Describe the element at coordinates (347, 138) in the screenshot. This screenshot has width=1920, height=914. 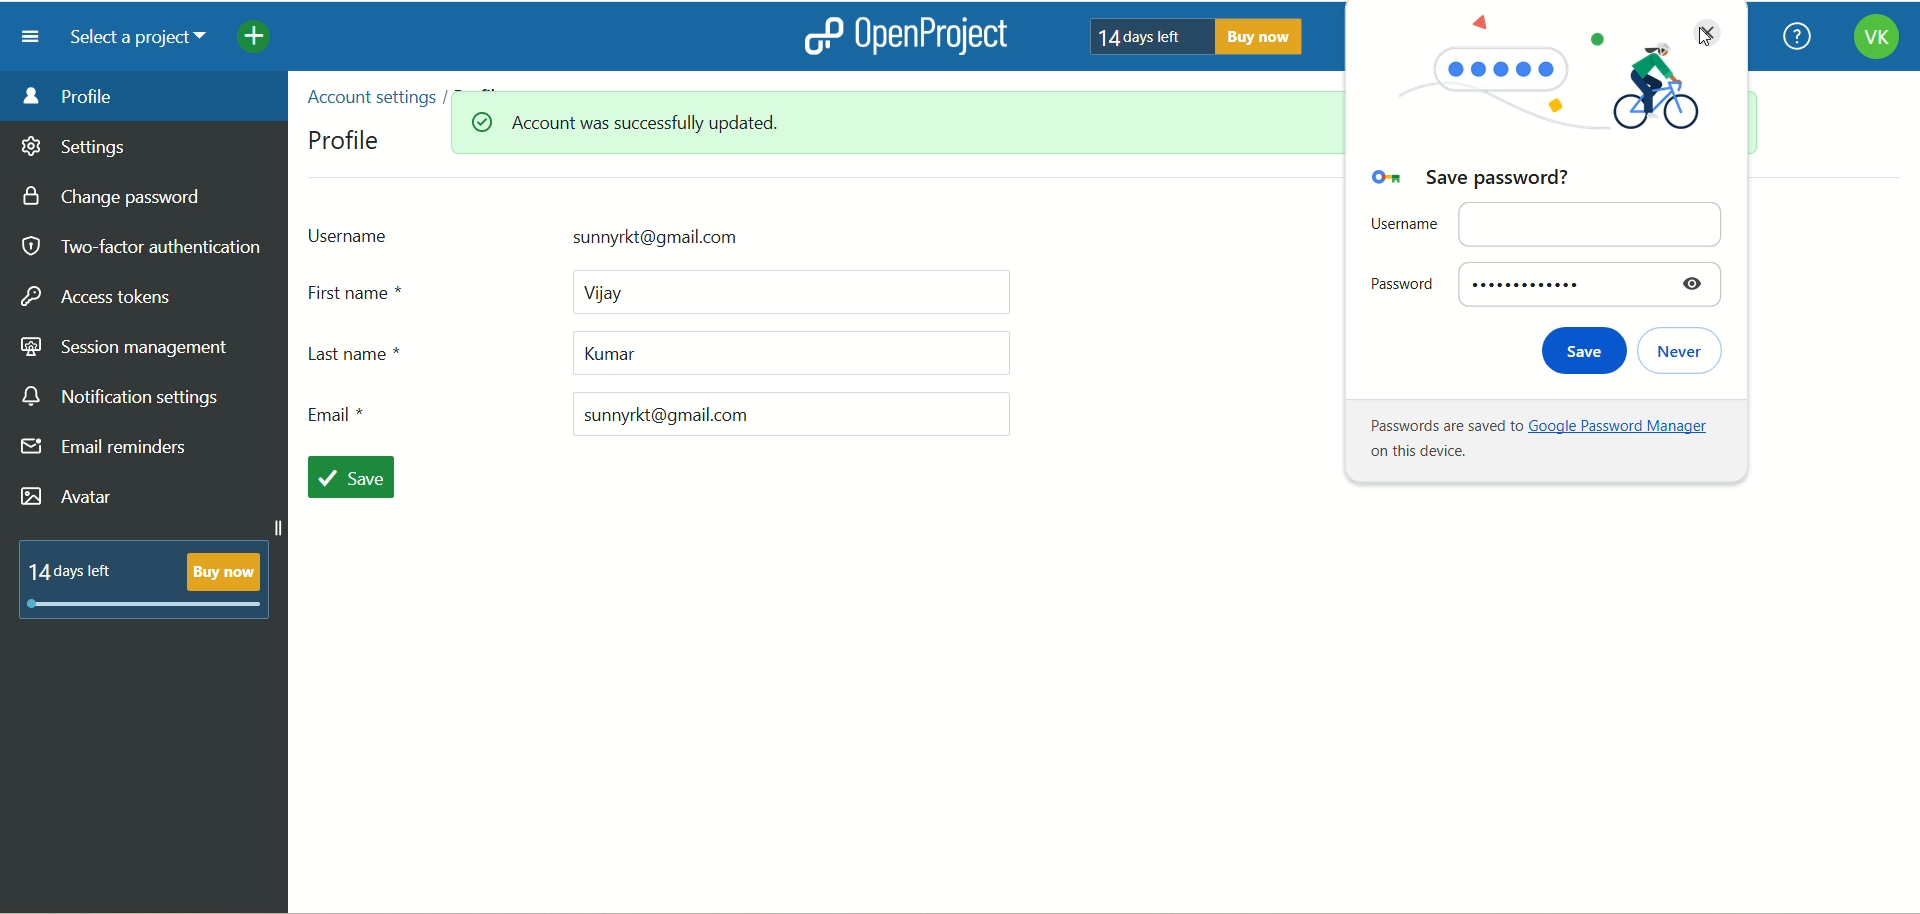
I see `profile` at that location.